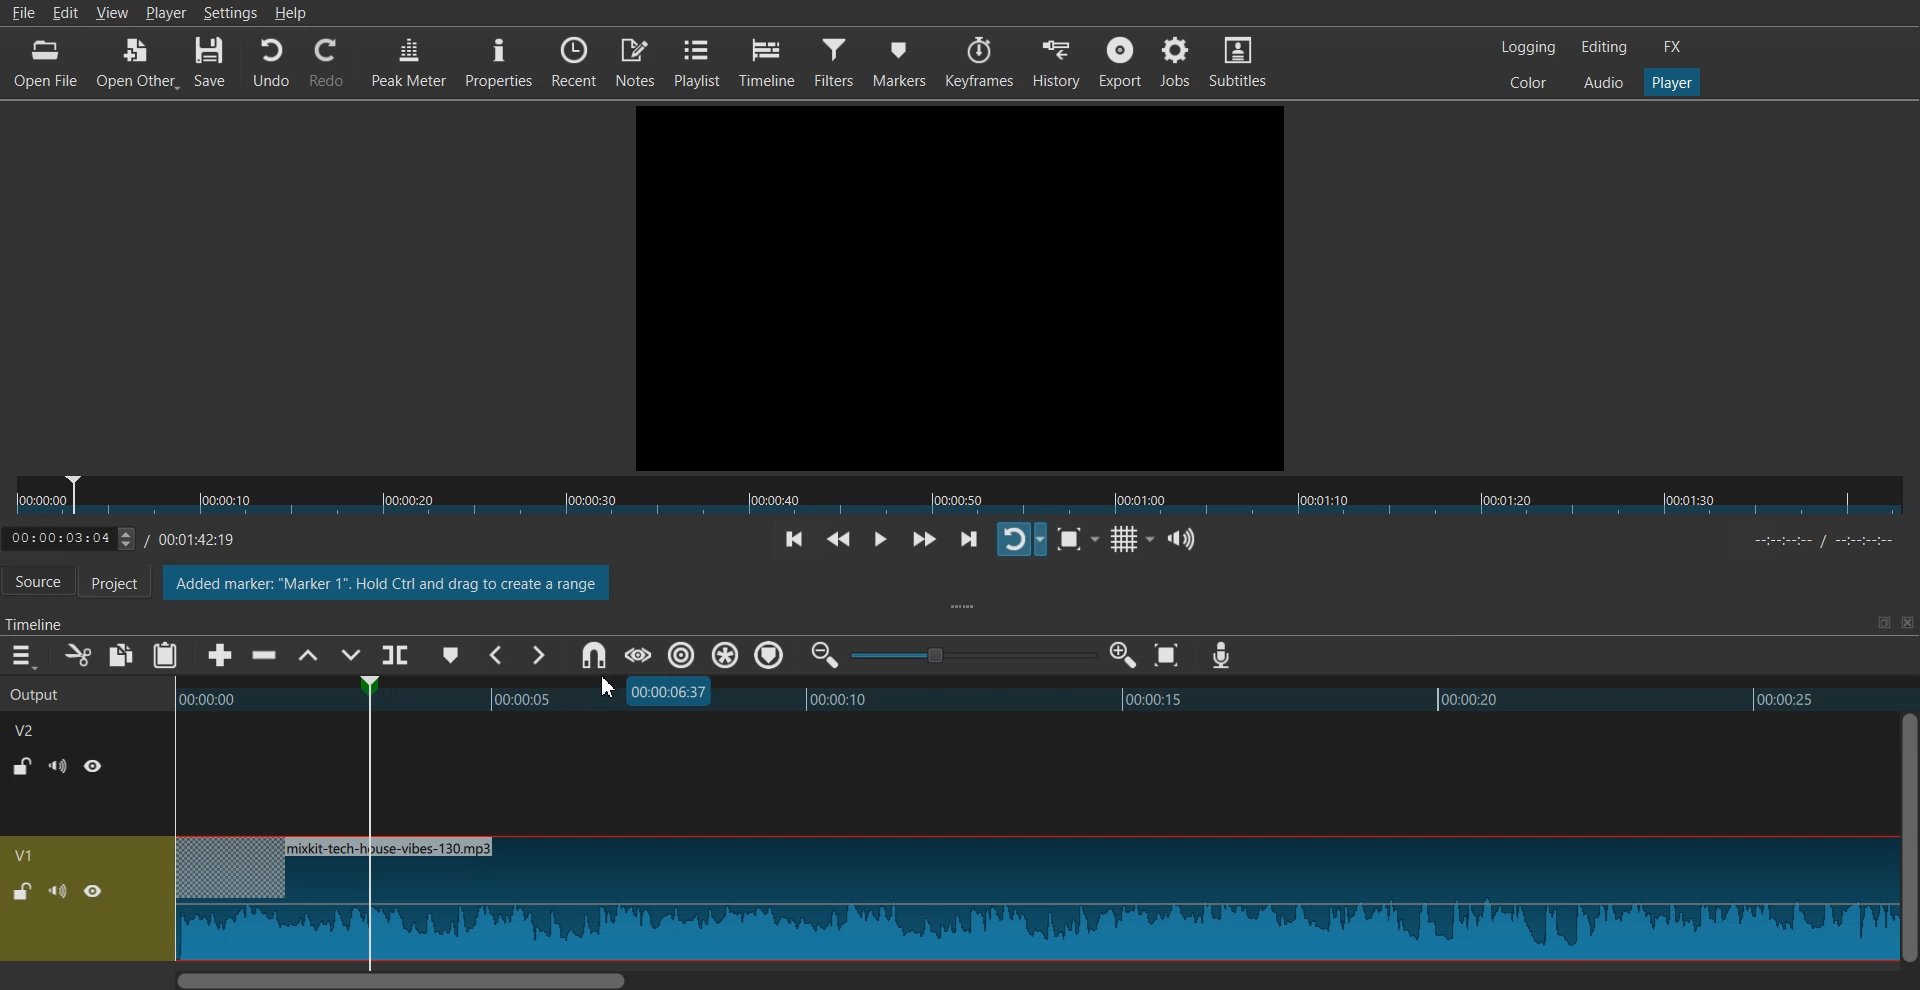  I want to click on Zoom timeline out, so click(825, 654).